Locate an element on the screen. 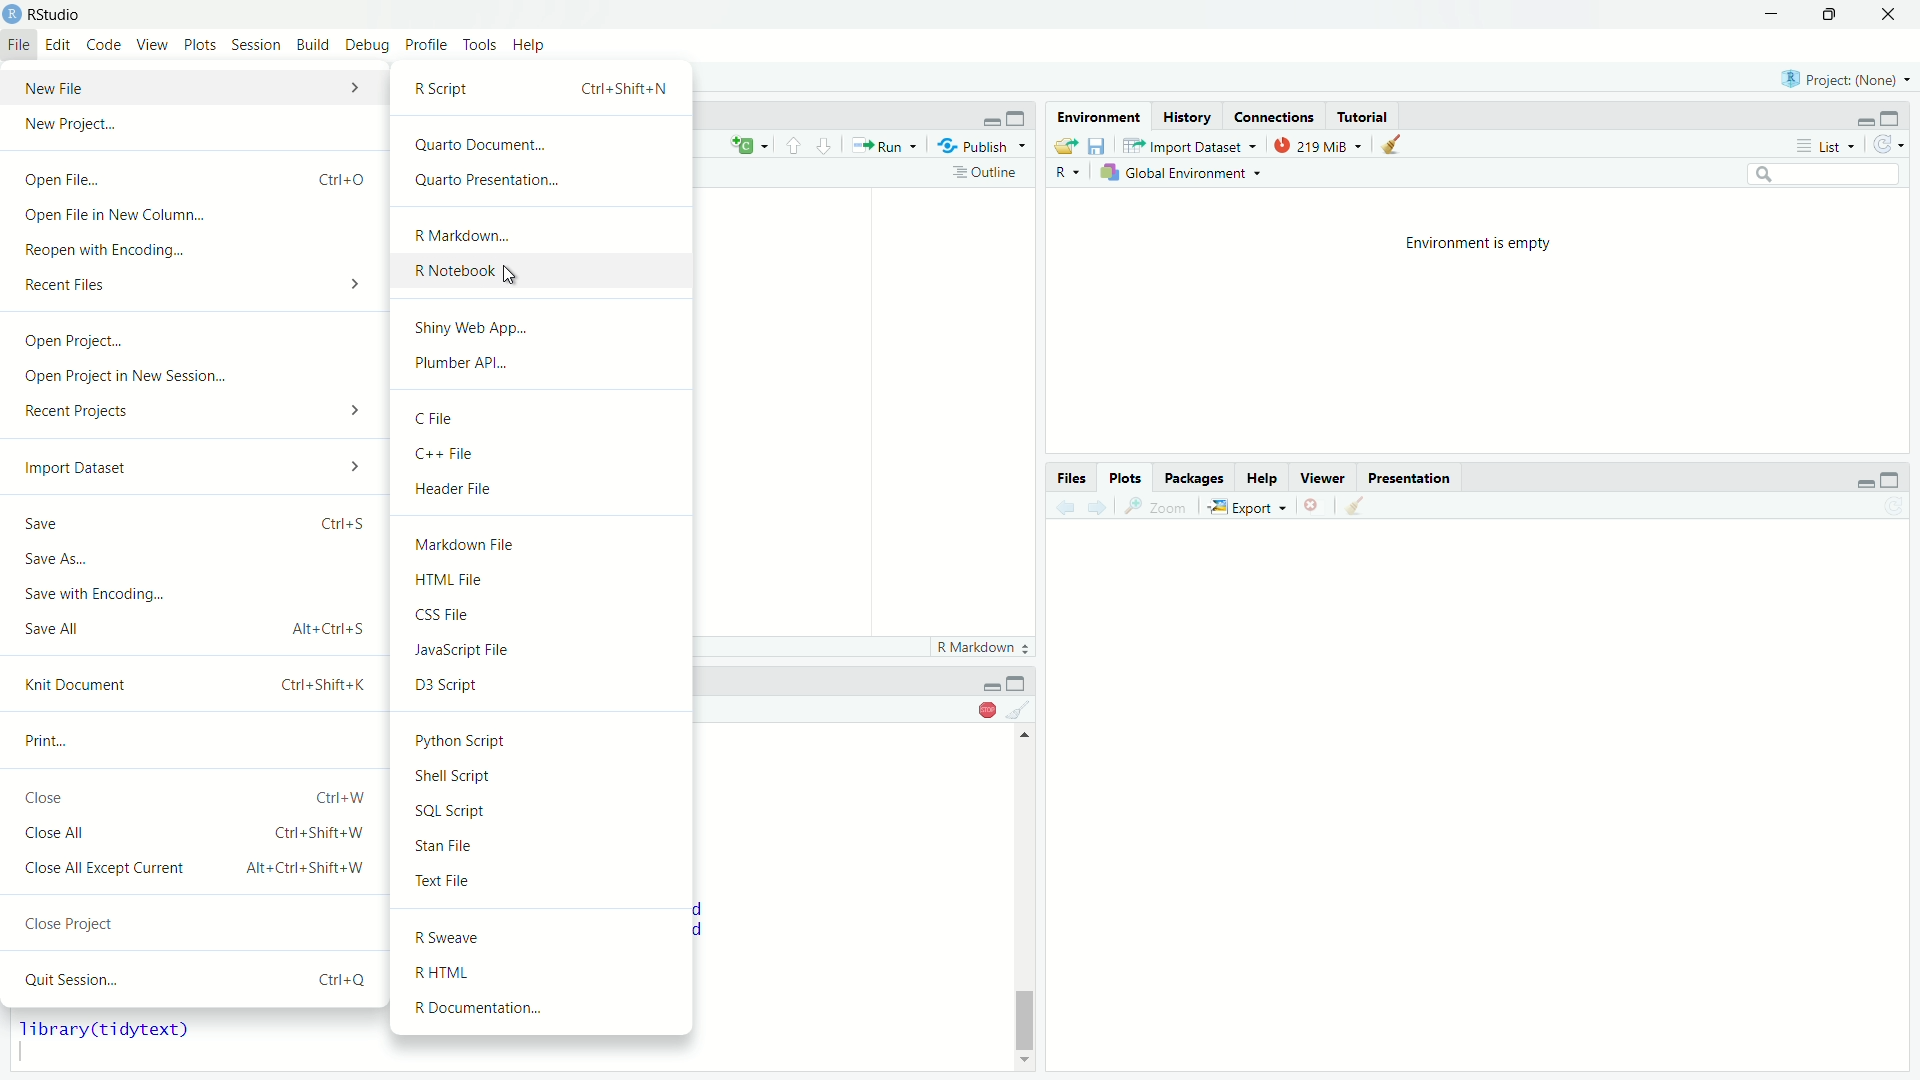 This screenshot has width=1920, height=1080. Build is located at coordinates (311, 45).